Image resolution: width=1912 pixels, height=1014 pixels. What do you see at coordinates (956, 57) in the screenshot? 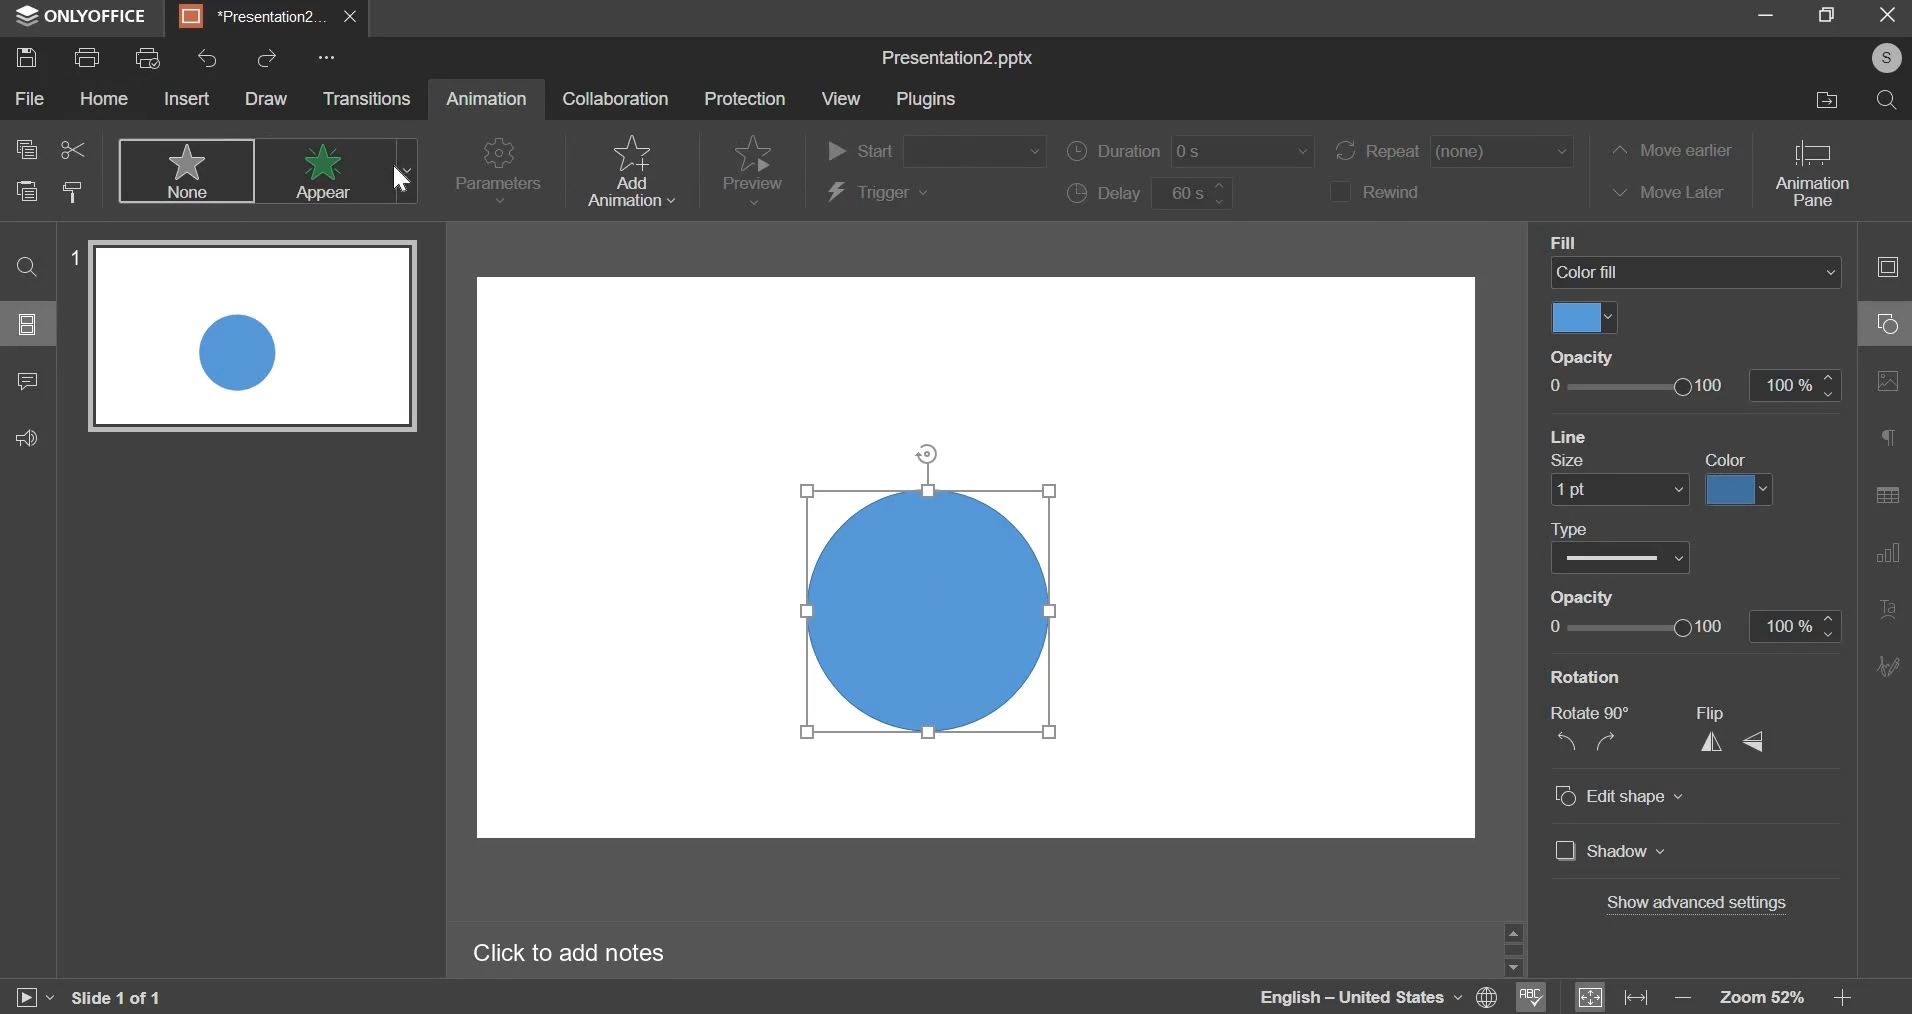
I see `presentation name` at bounding box center [956, 57].